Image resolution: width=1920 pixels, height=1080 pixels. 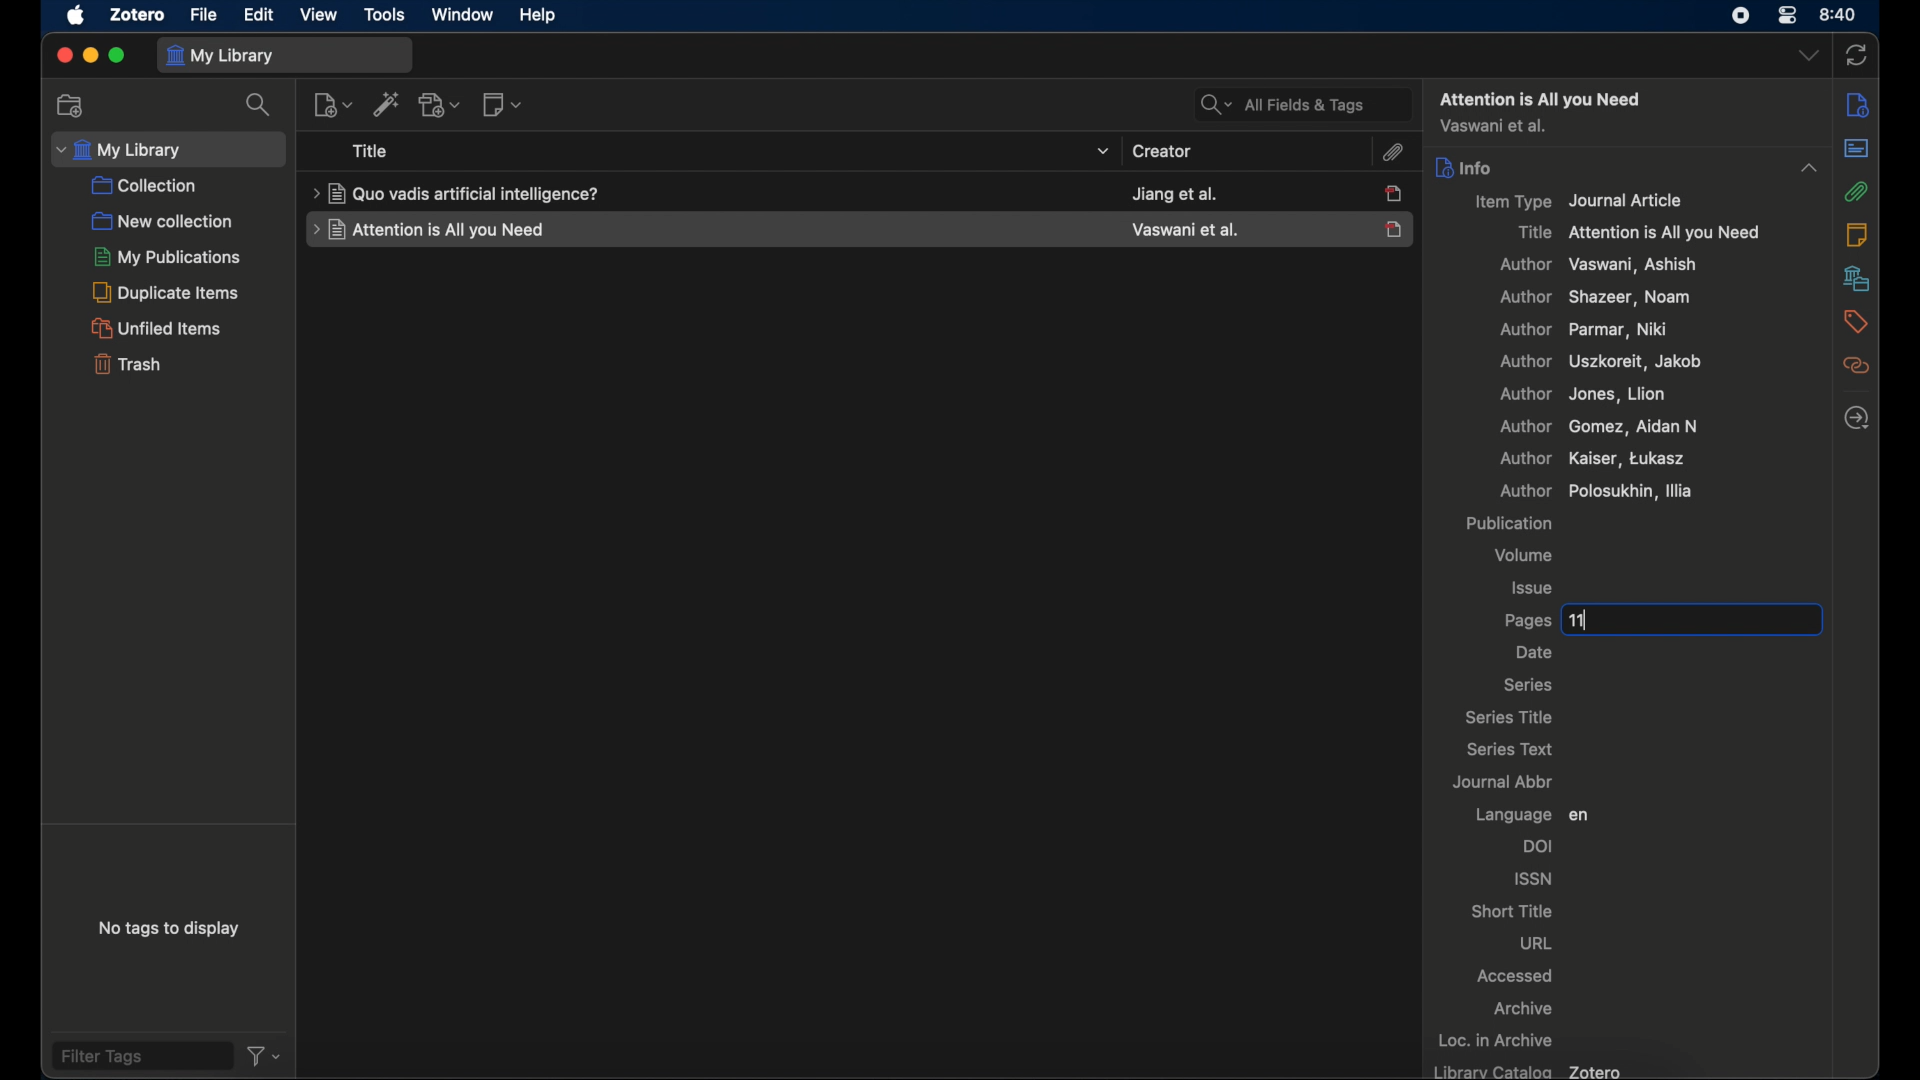 I want to click on related, so click(x=1856, y=366).